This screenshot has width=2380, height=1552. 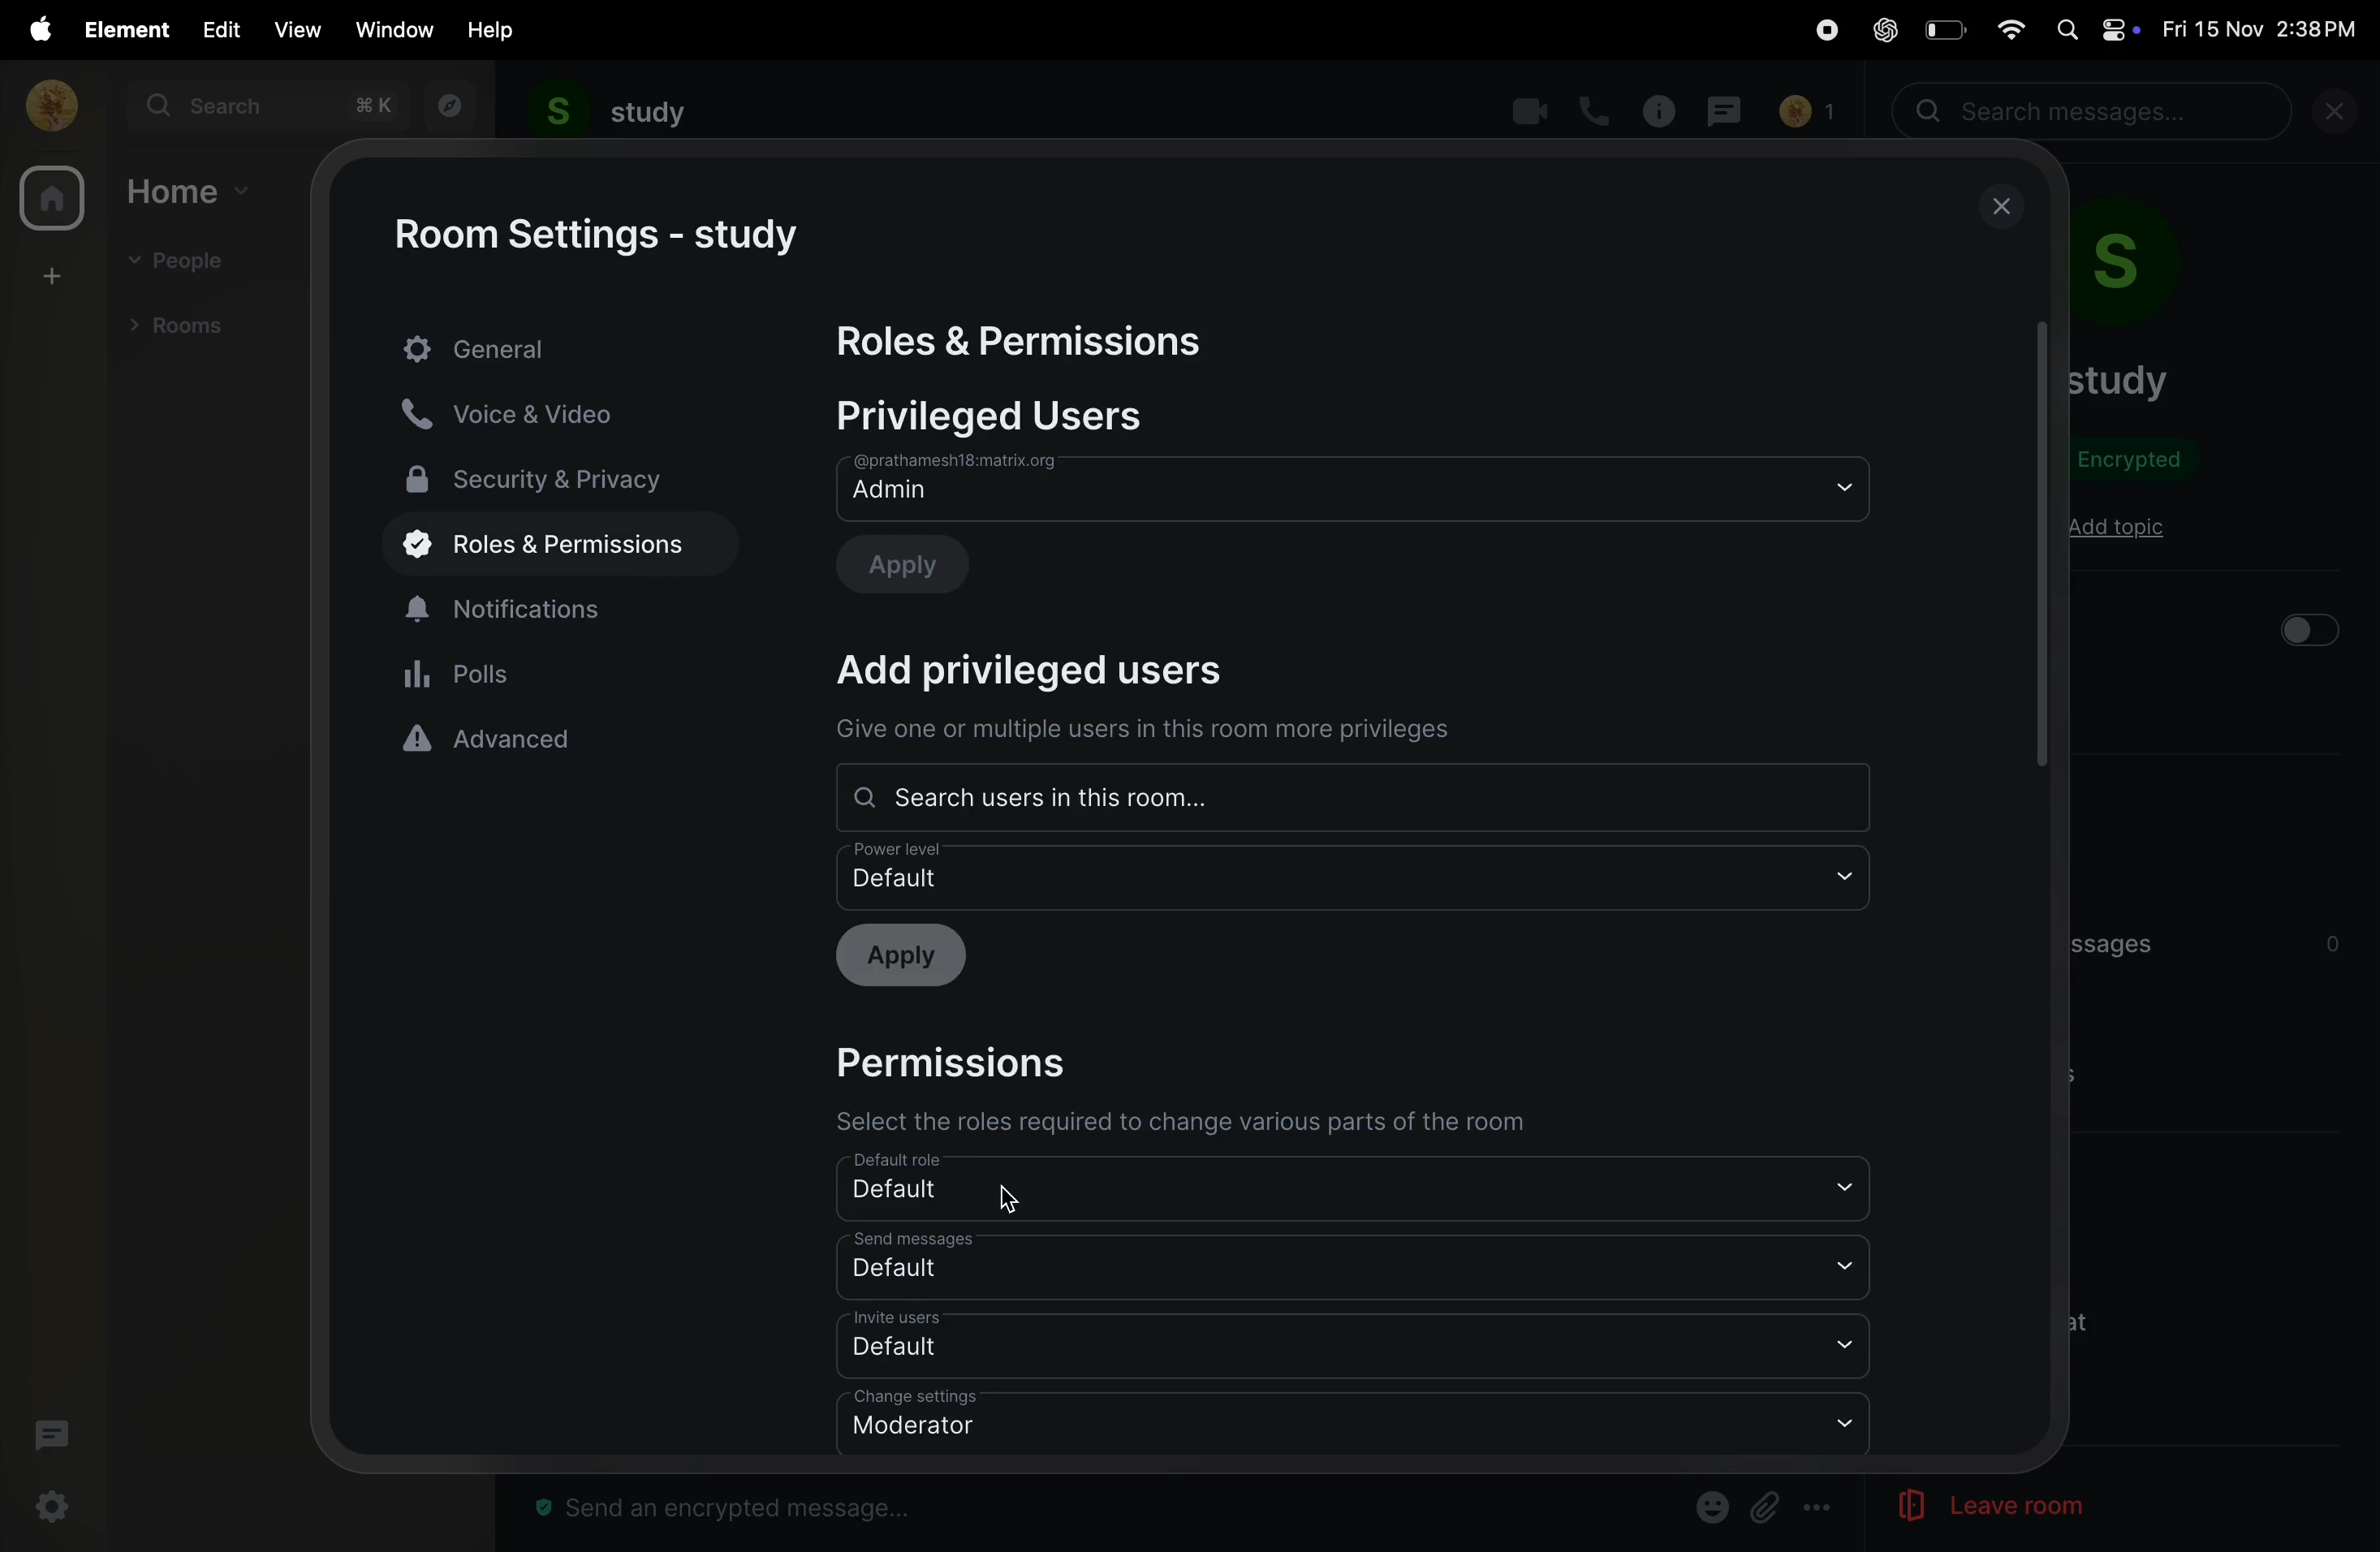 What do you see at coordinates (1144, 732) in the screenshot?
I see `Give one or multiple users in this room more privileges` at bounding box center [1144, 732].